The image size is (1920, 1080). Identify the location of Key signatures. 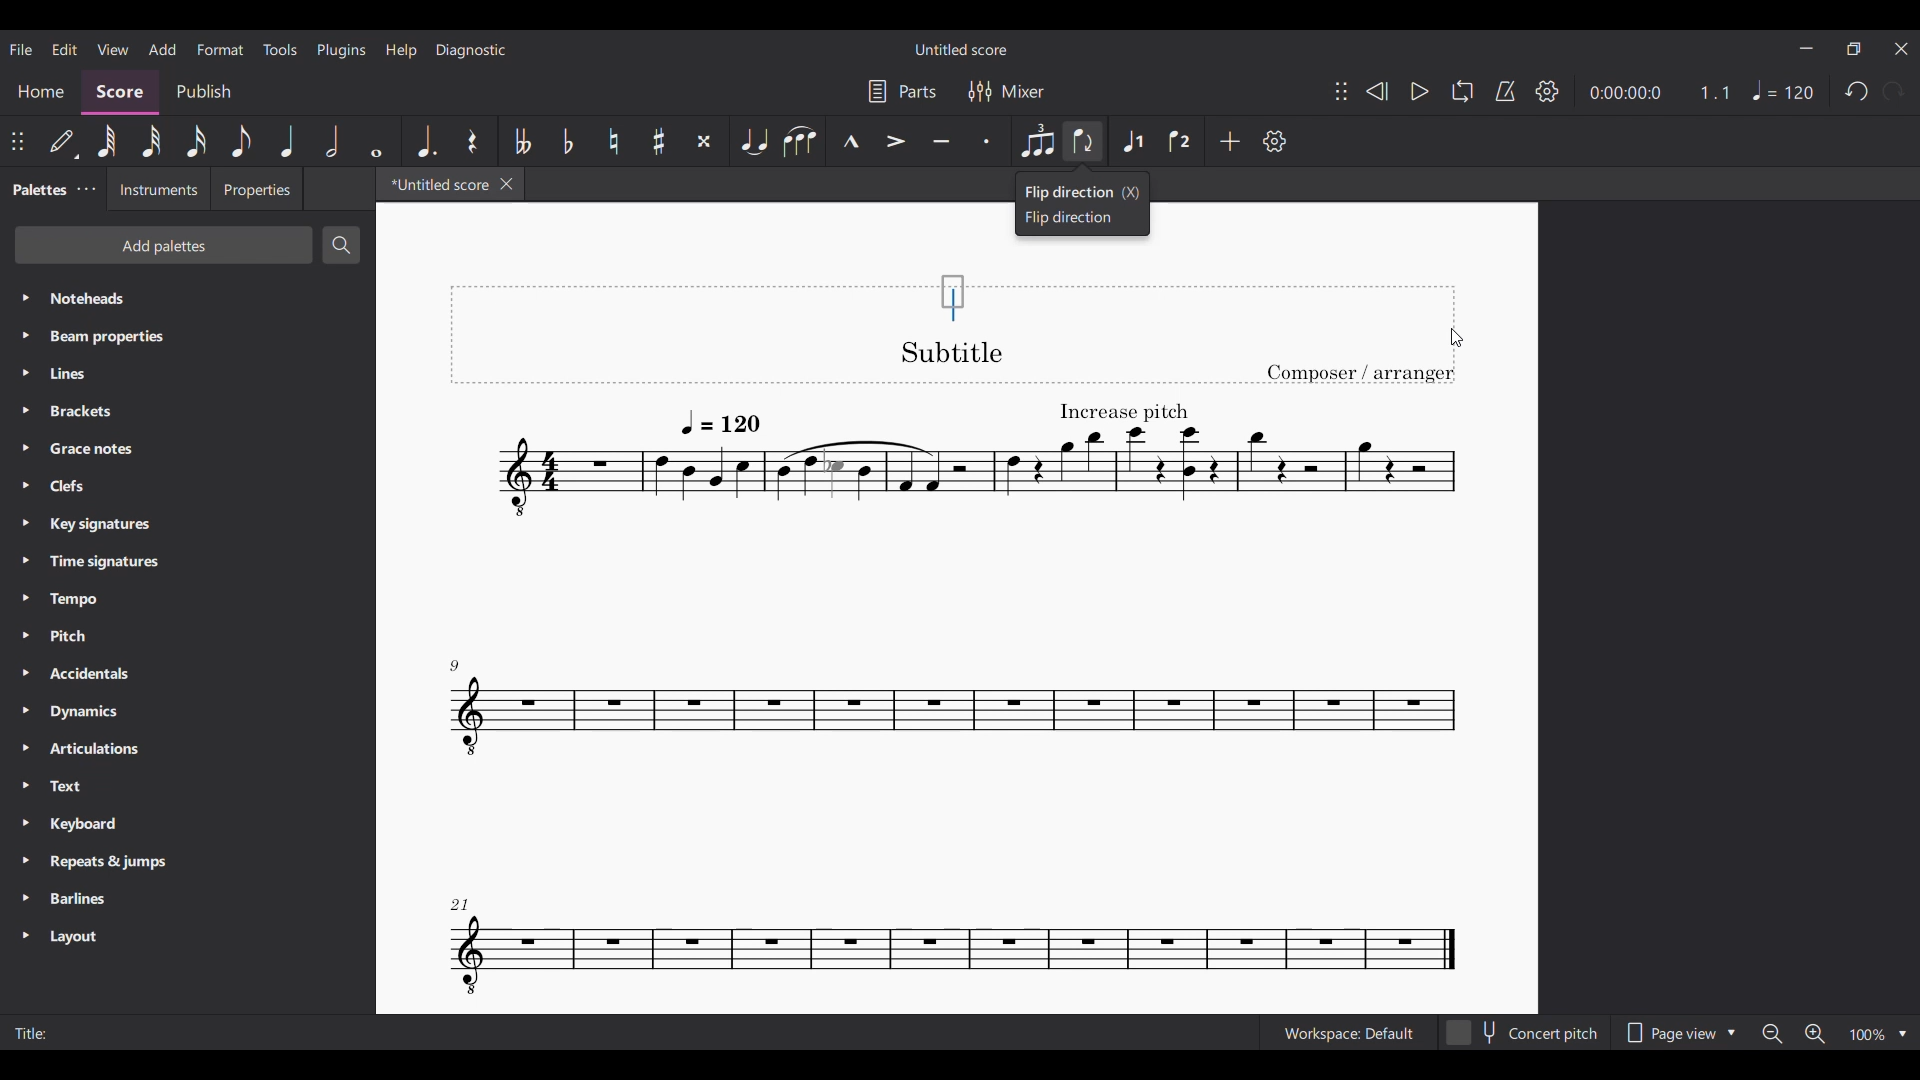
(189, 524).